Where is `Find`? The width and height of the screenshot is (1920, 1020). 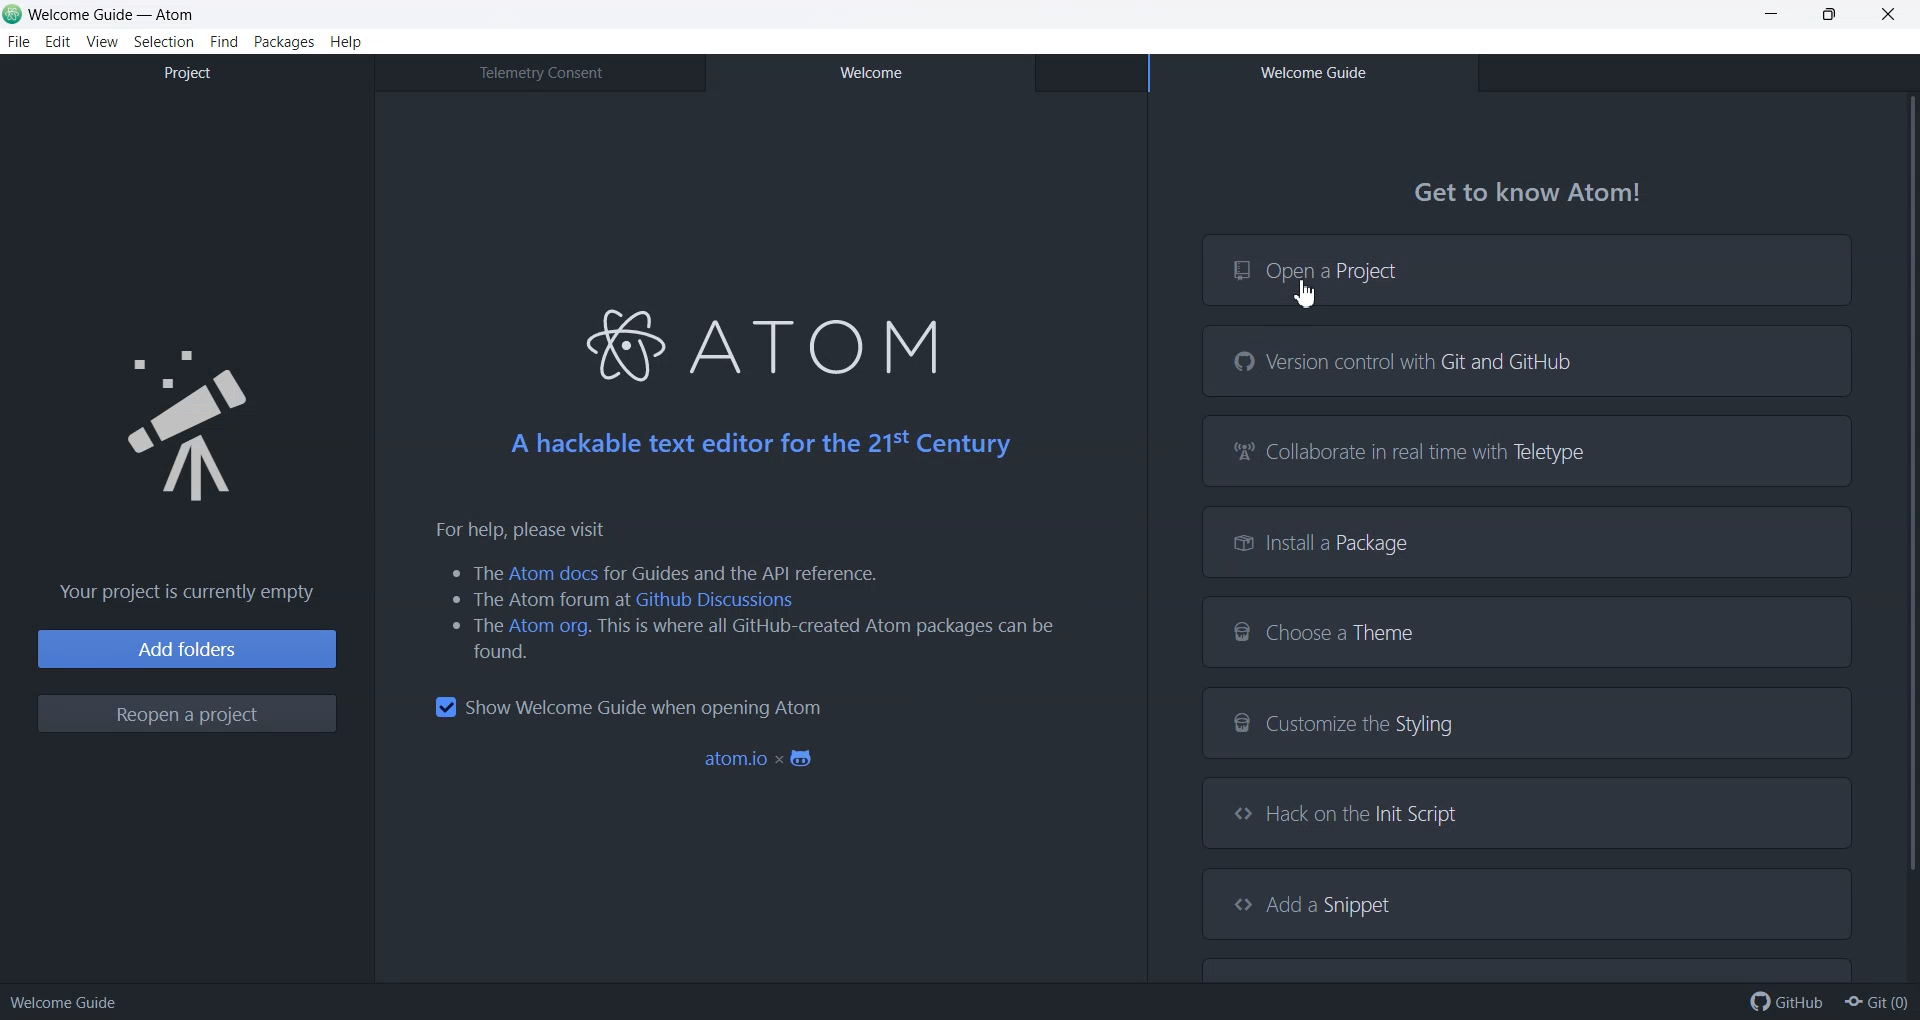 Find is located at coordinates (225, 42).